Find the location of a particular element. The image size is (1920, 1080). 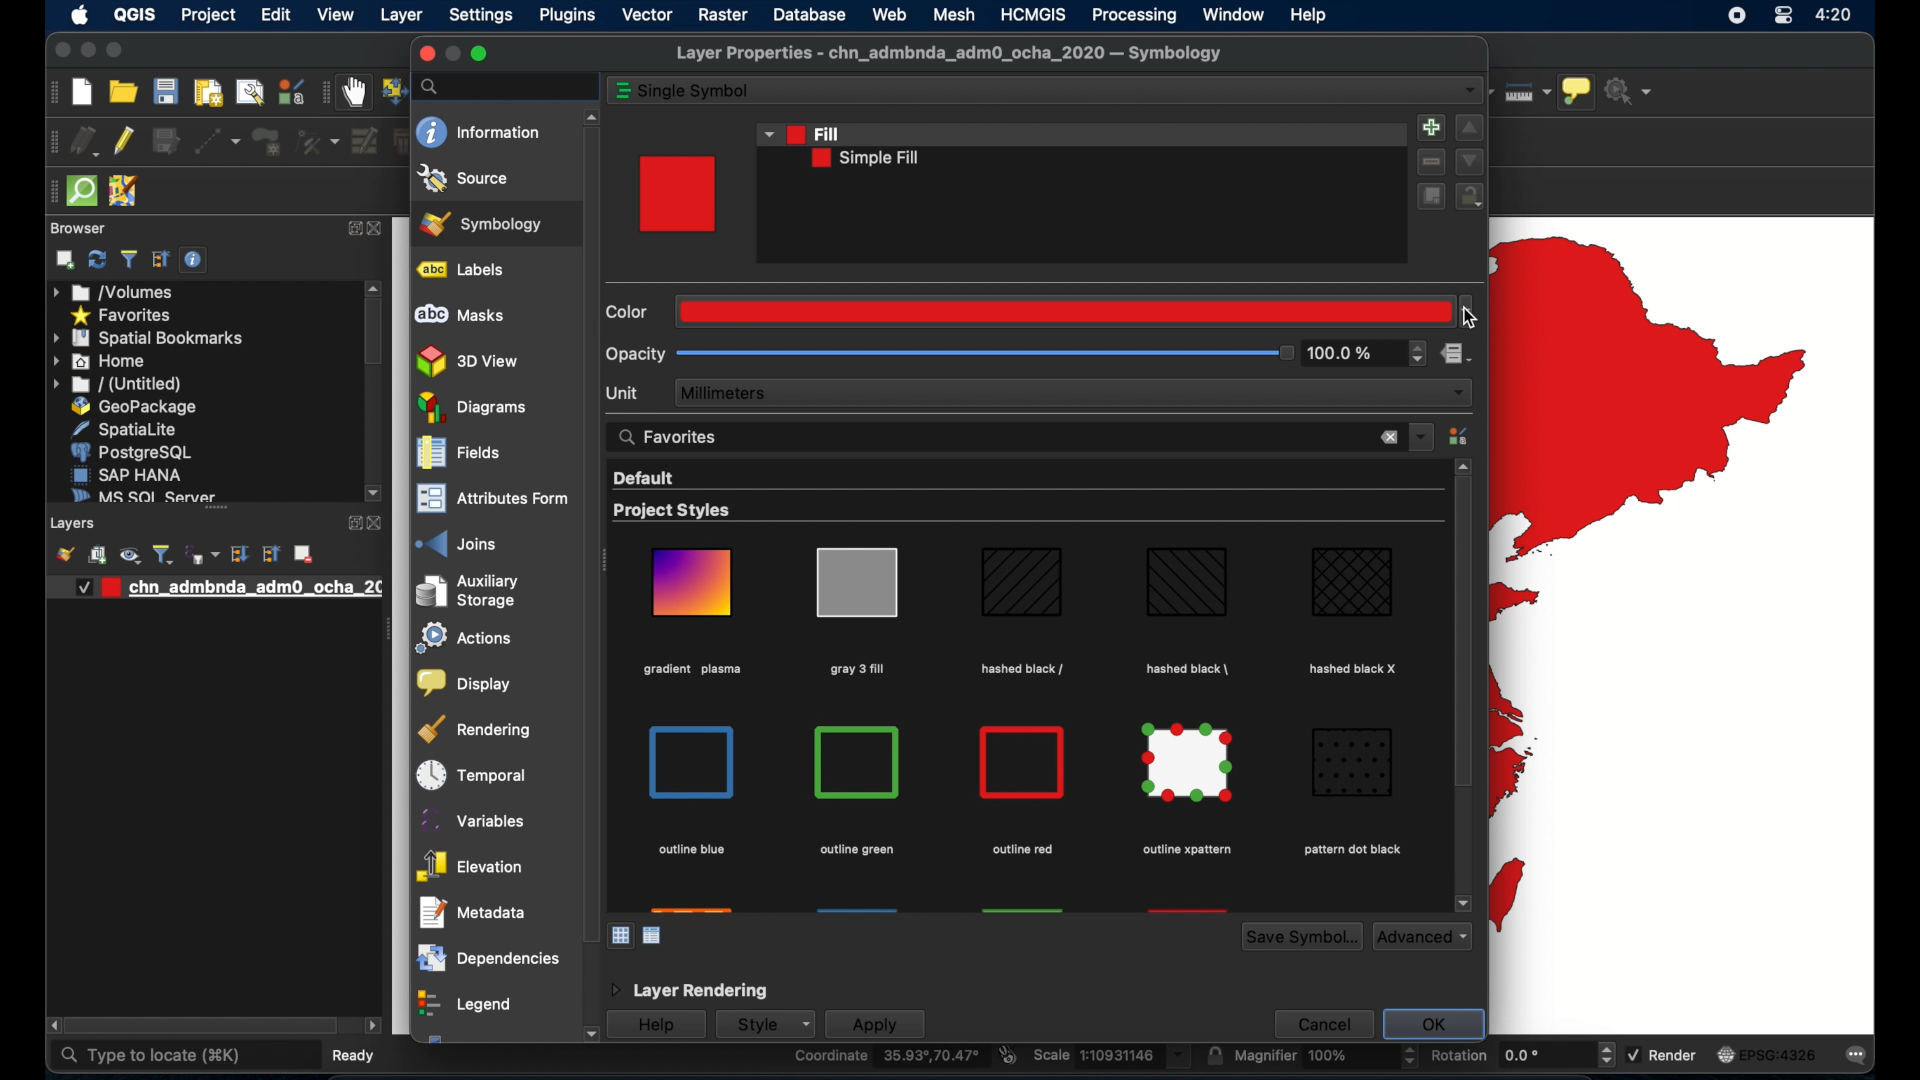

date defined override is located at coordinates (1457, 356).